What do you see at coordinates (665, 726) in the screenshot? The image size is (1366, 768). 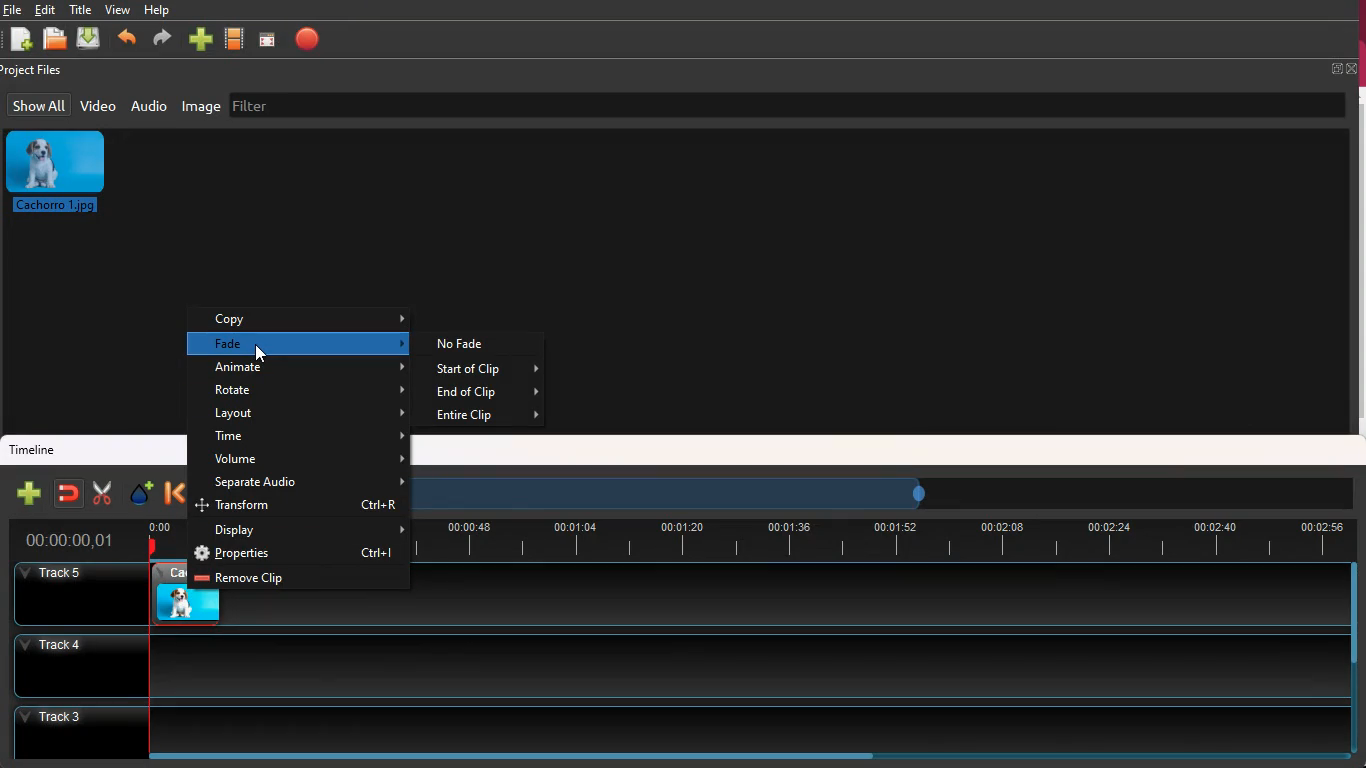 I see `track3` at bounding box center [665, 726].